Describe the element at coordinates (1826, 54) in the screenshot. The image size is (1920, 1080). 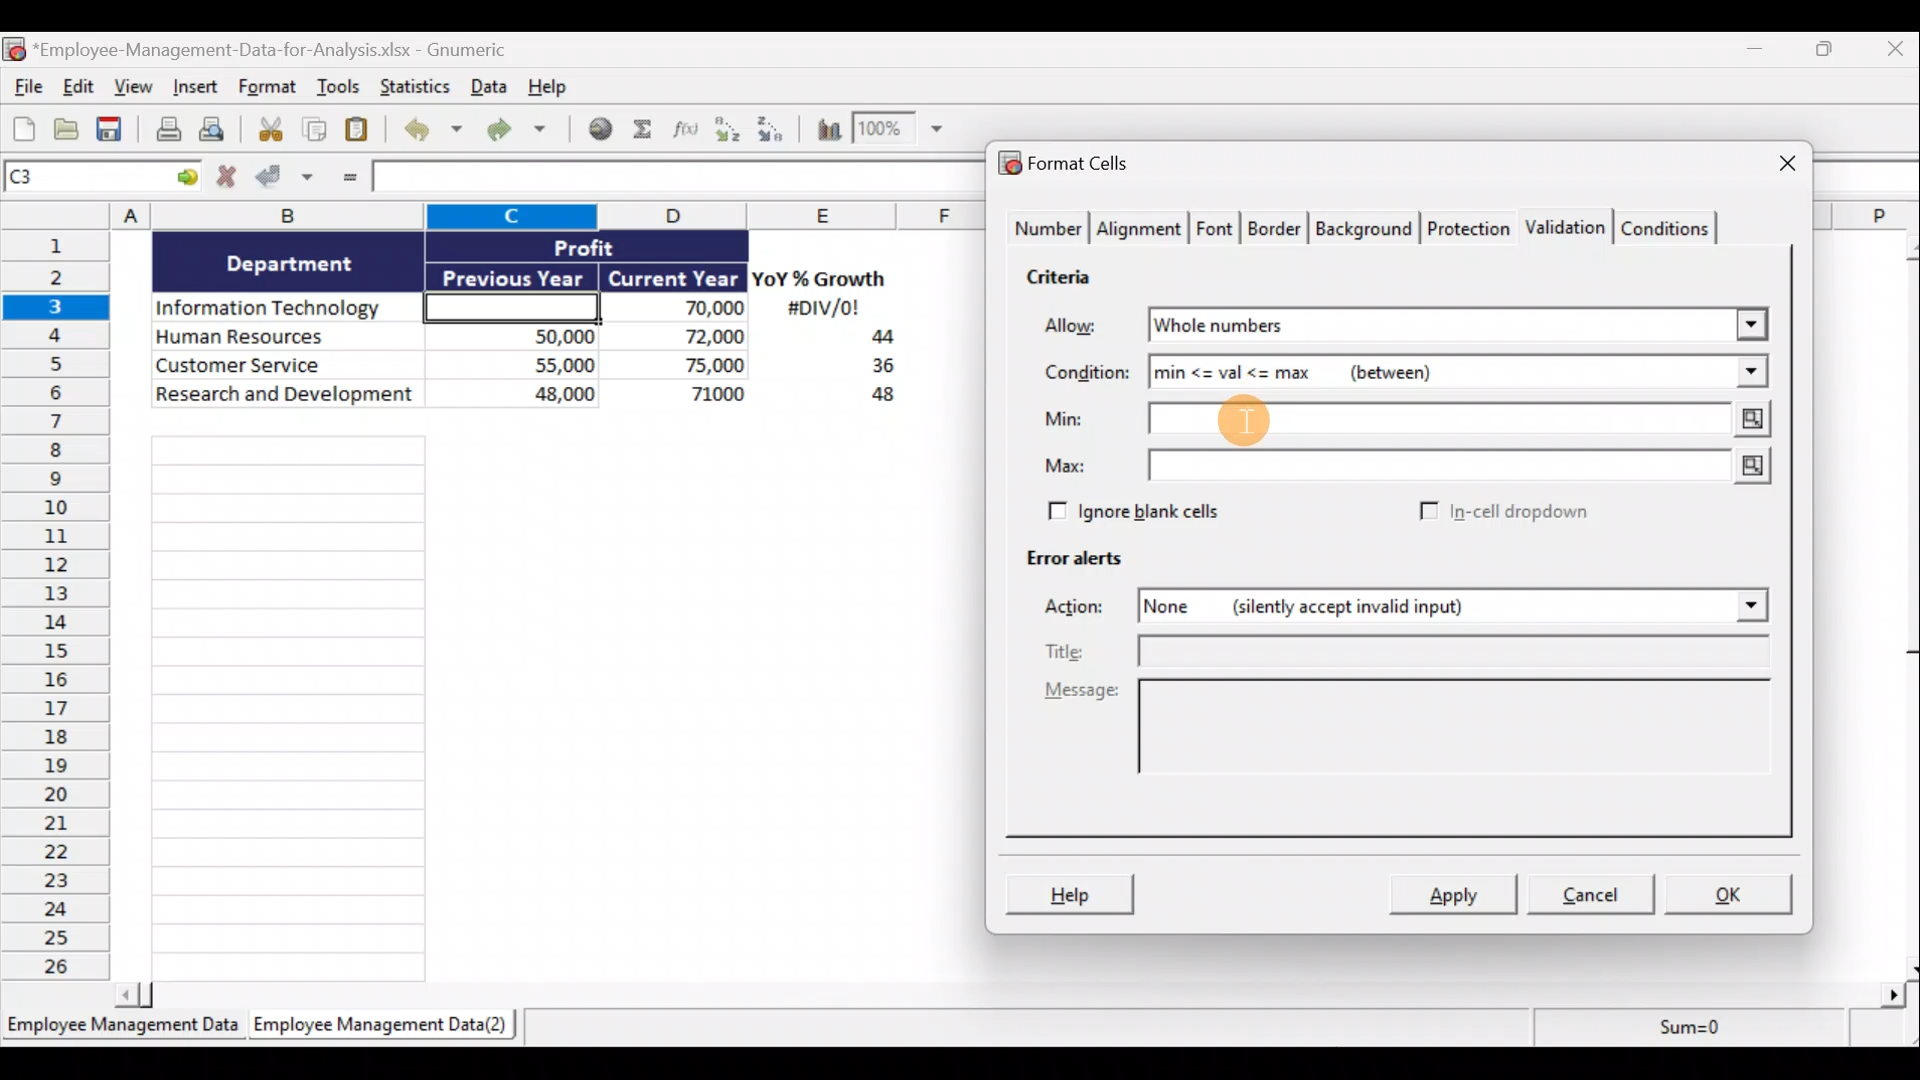
I see `Restore down` at that location.